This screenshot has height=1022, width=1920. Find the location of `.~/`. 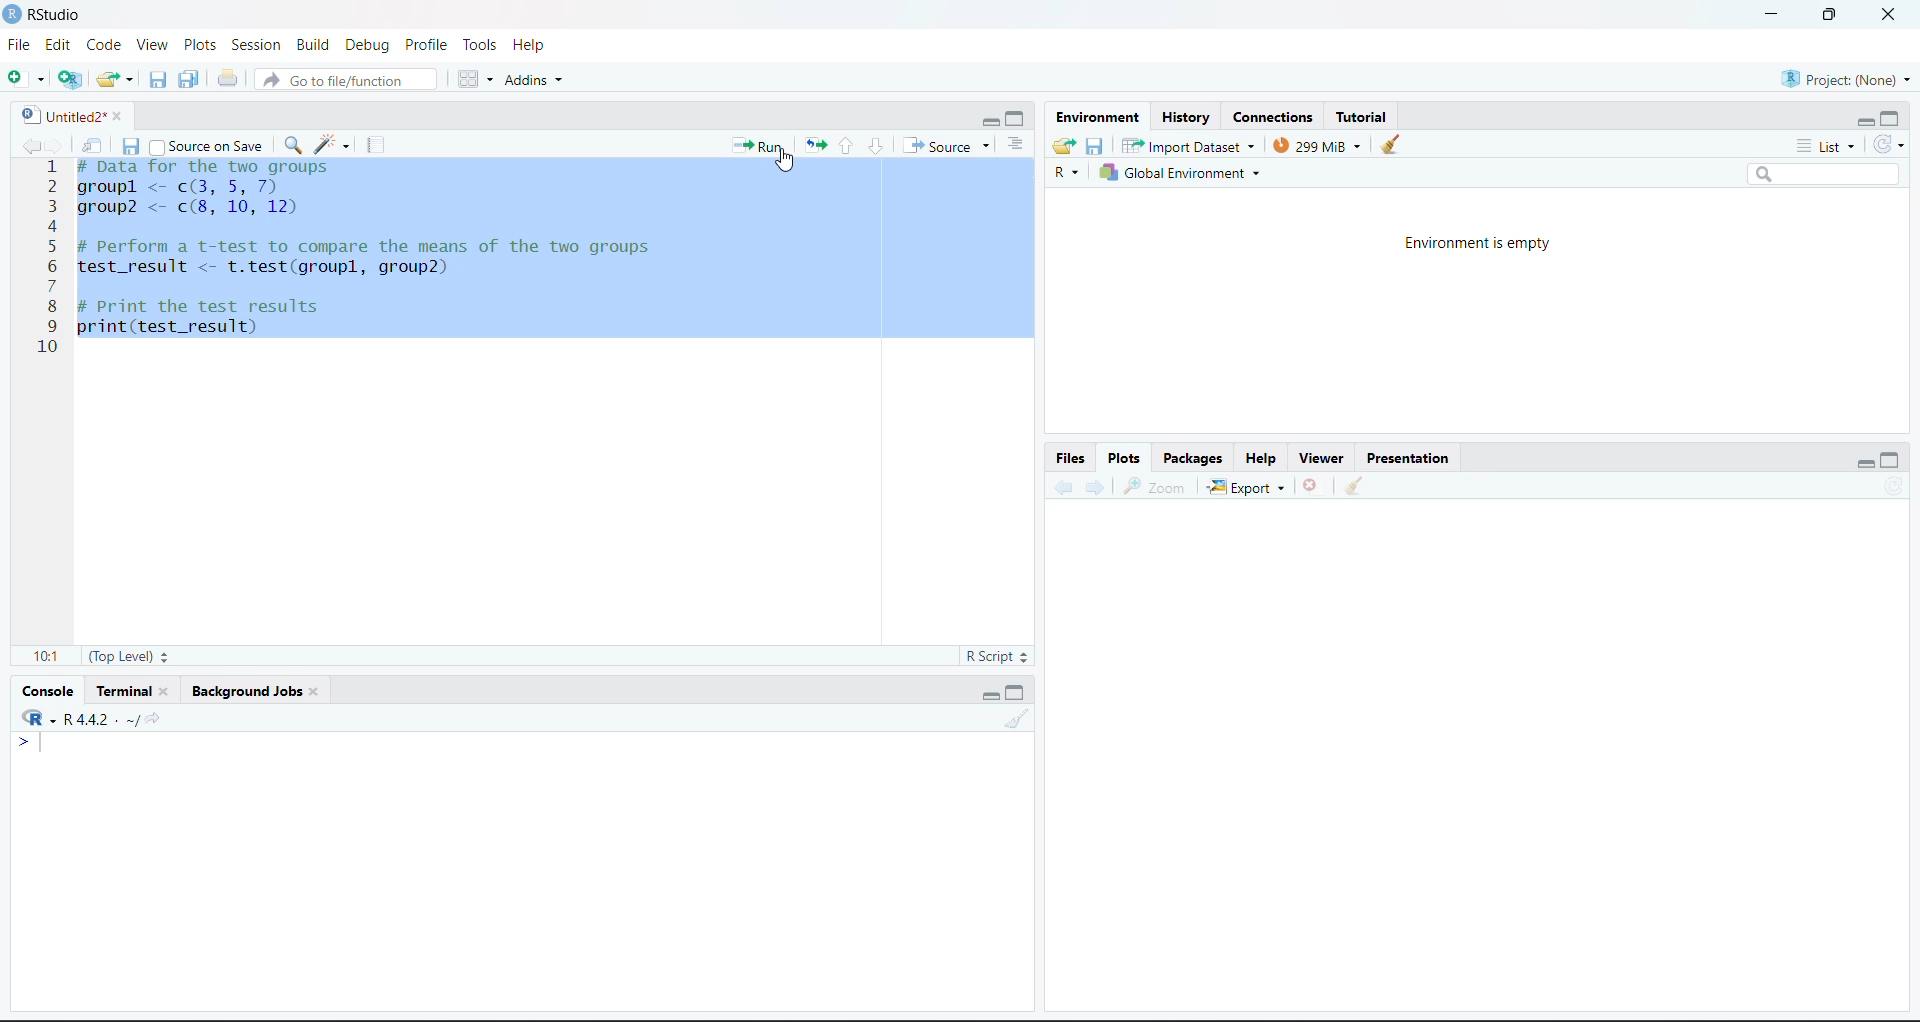

.~/ is located at coordinates (131, 720).